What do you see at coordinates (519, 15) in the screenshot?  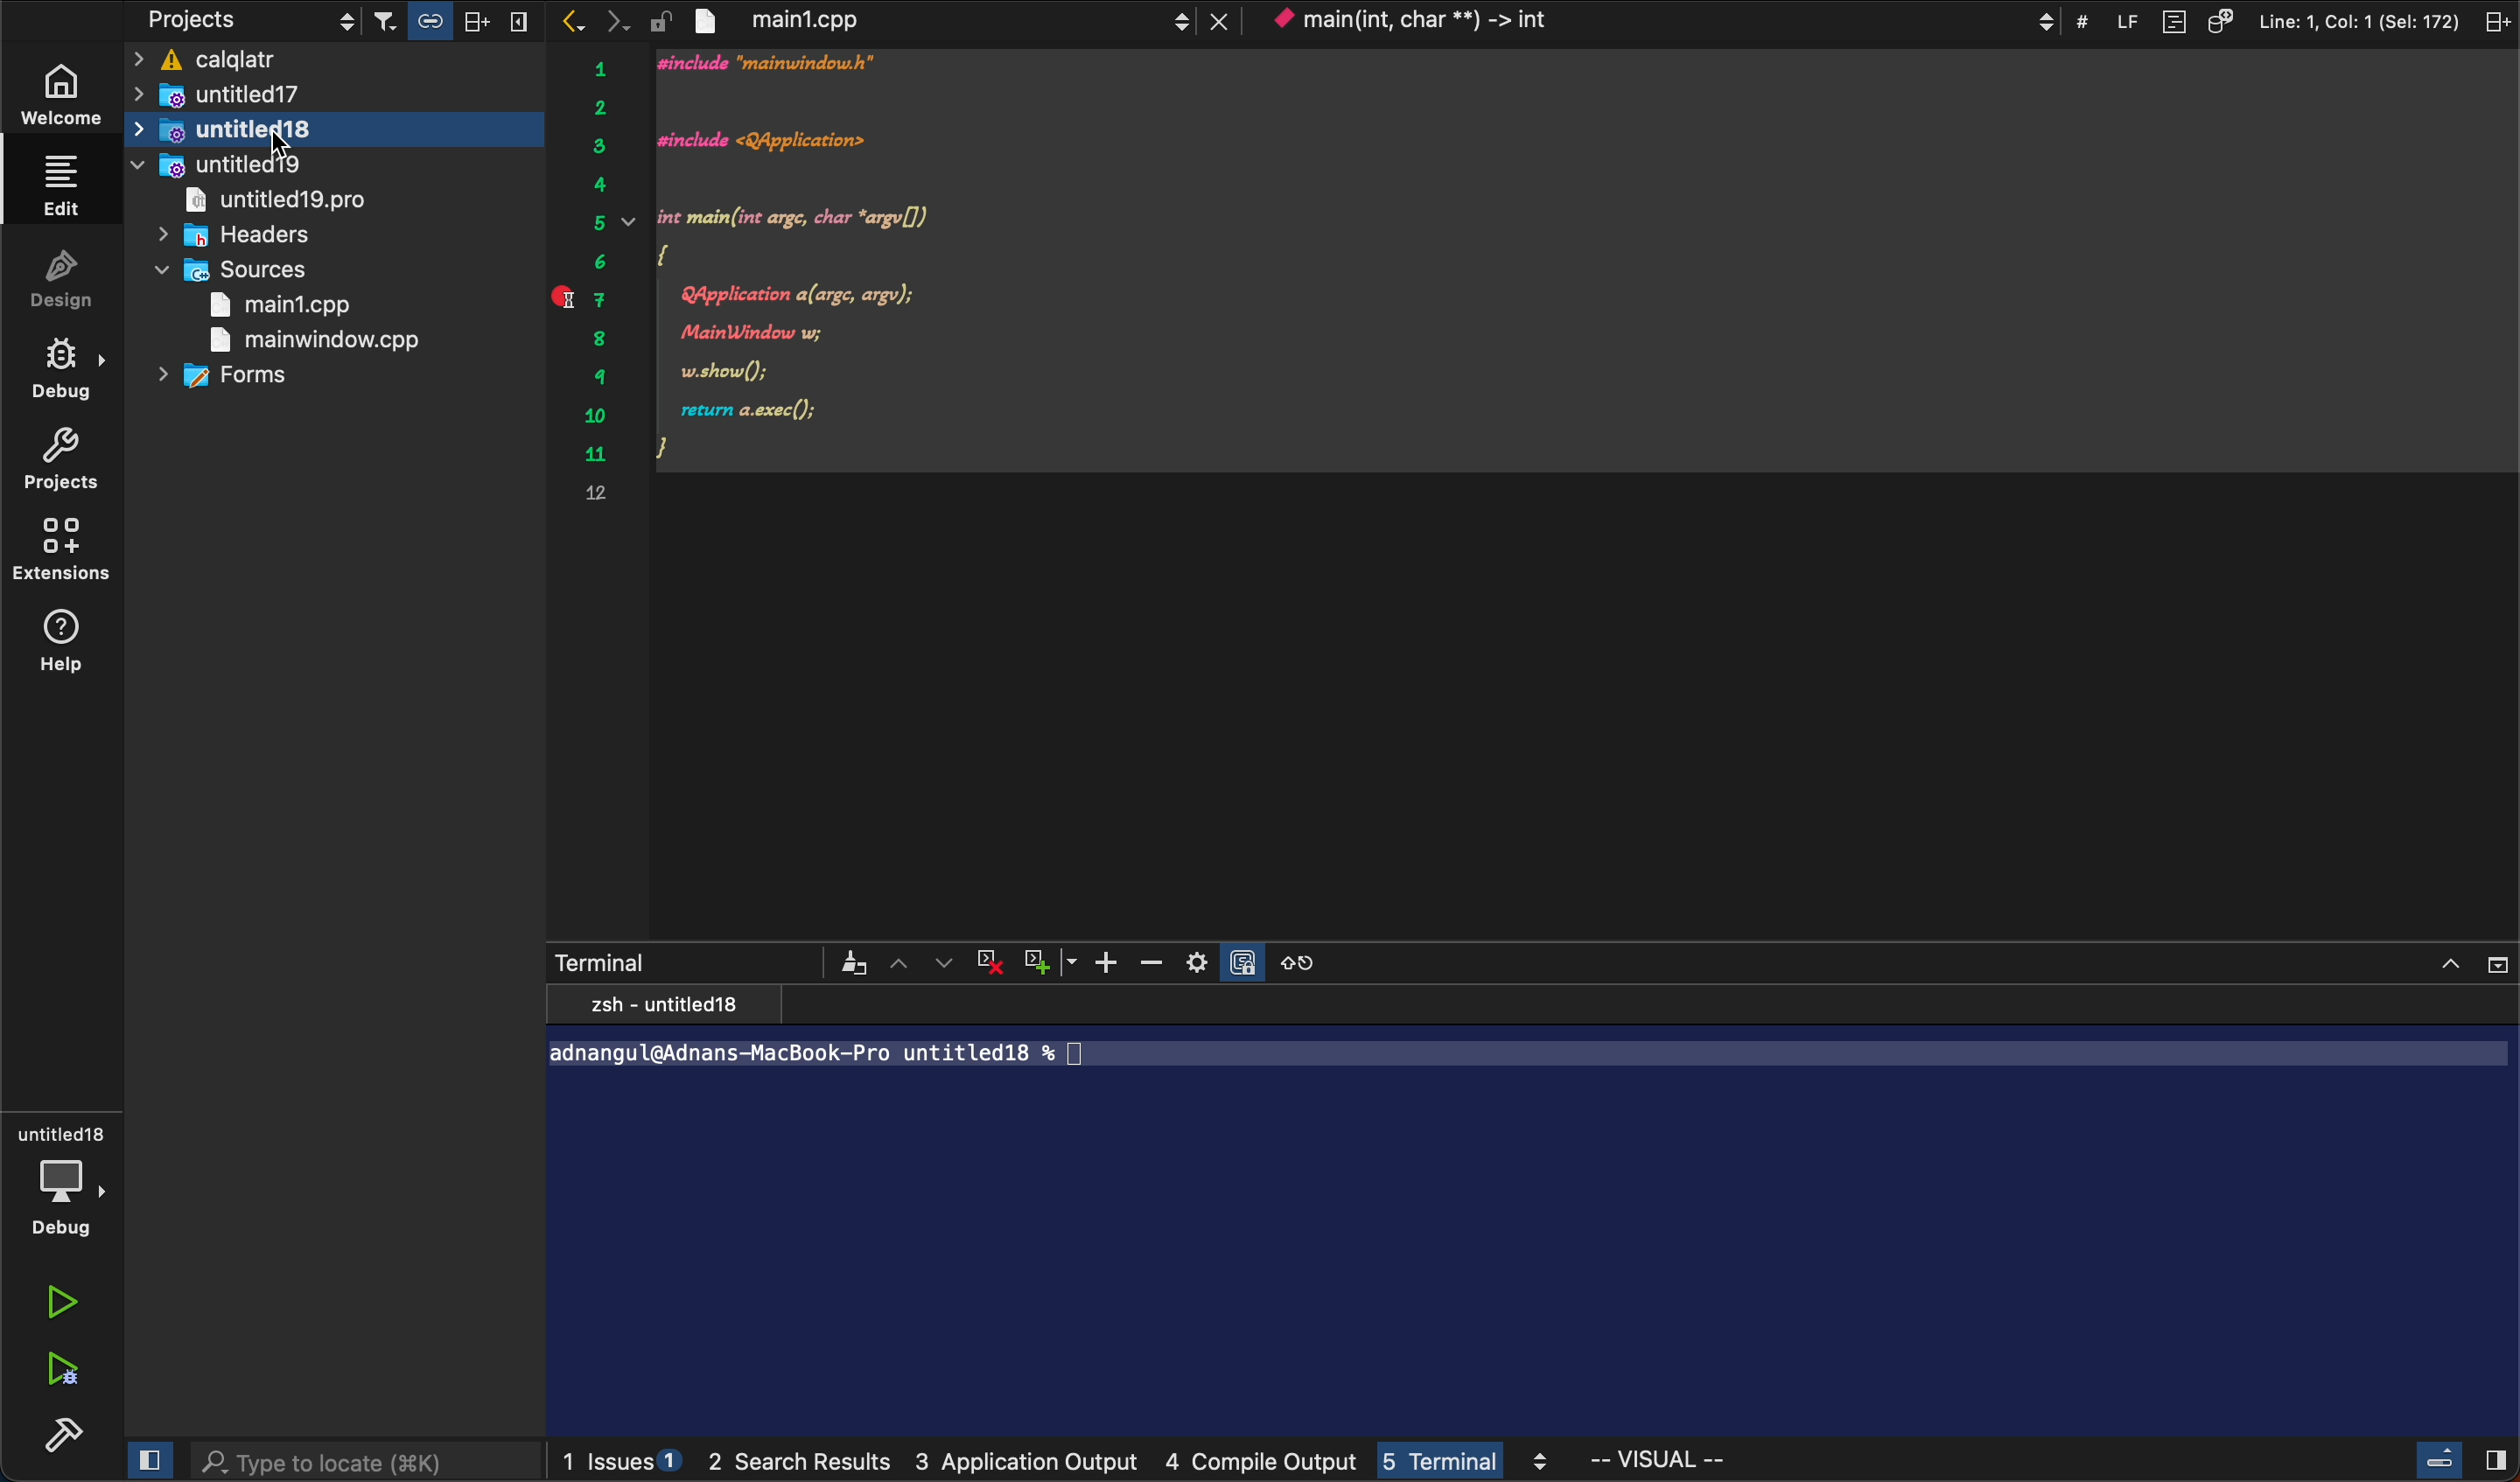 I see `split vertically` at bounding box center [519, 15].